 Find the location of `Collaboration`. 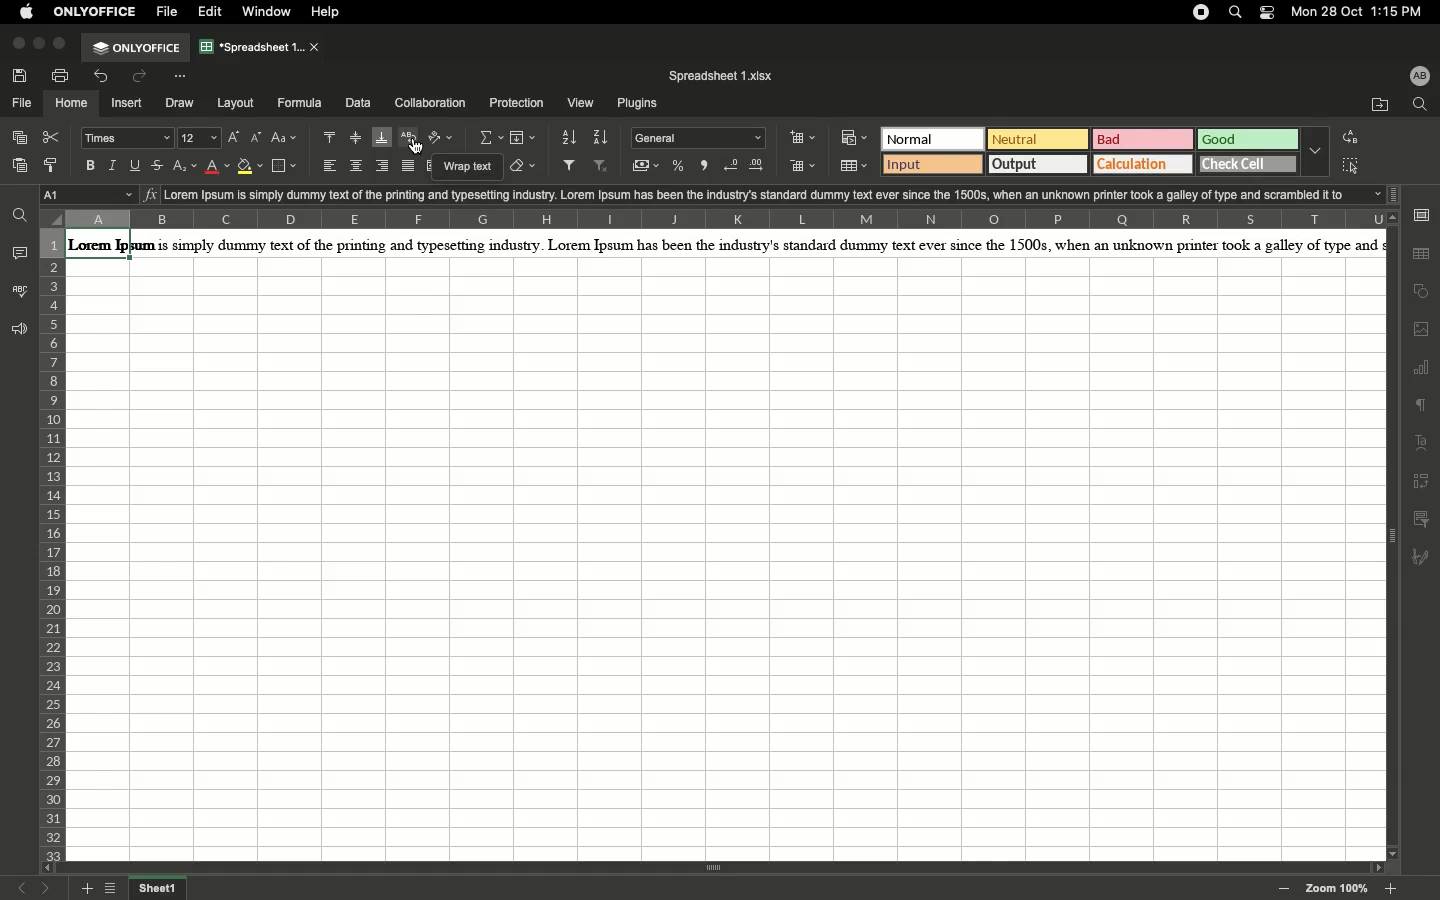

Collaboration is located at coordinates (431, 103).